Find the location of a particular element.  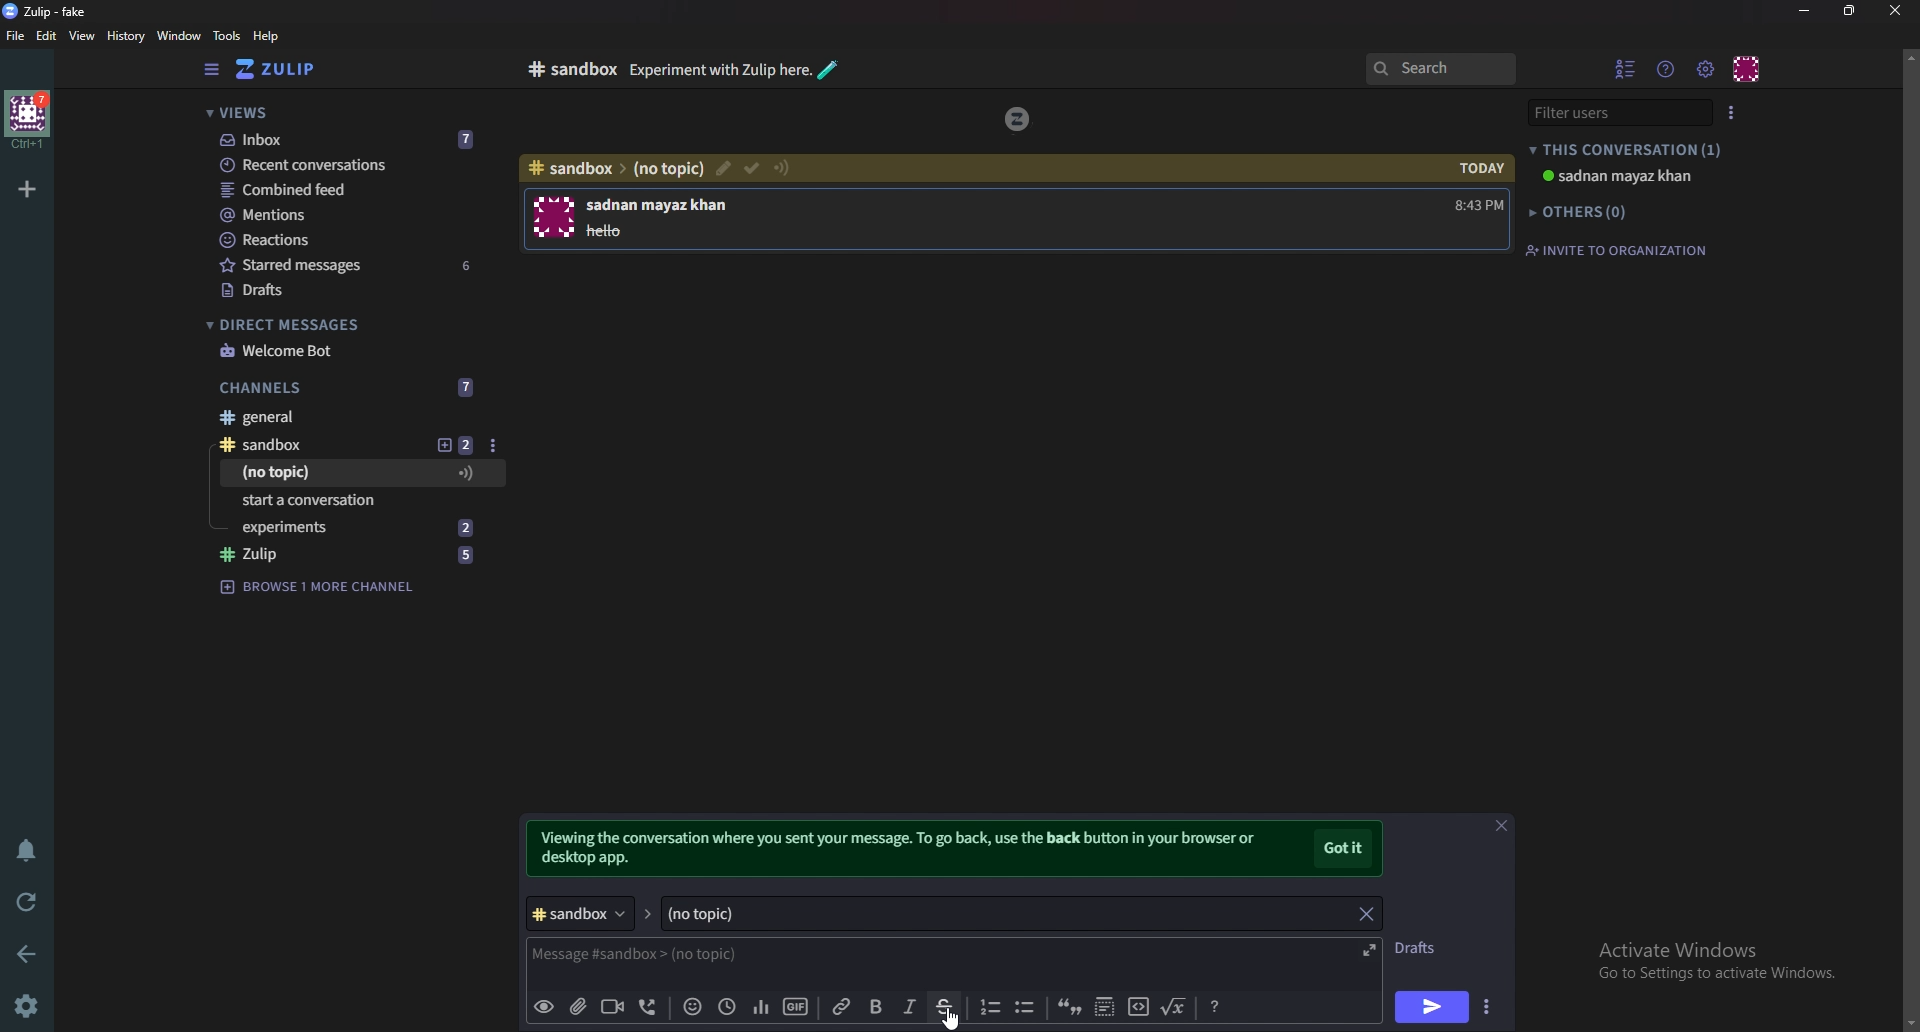

Strike through is located at coordinates (947, 1008).